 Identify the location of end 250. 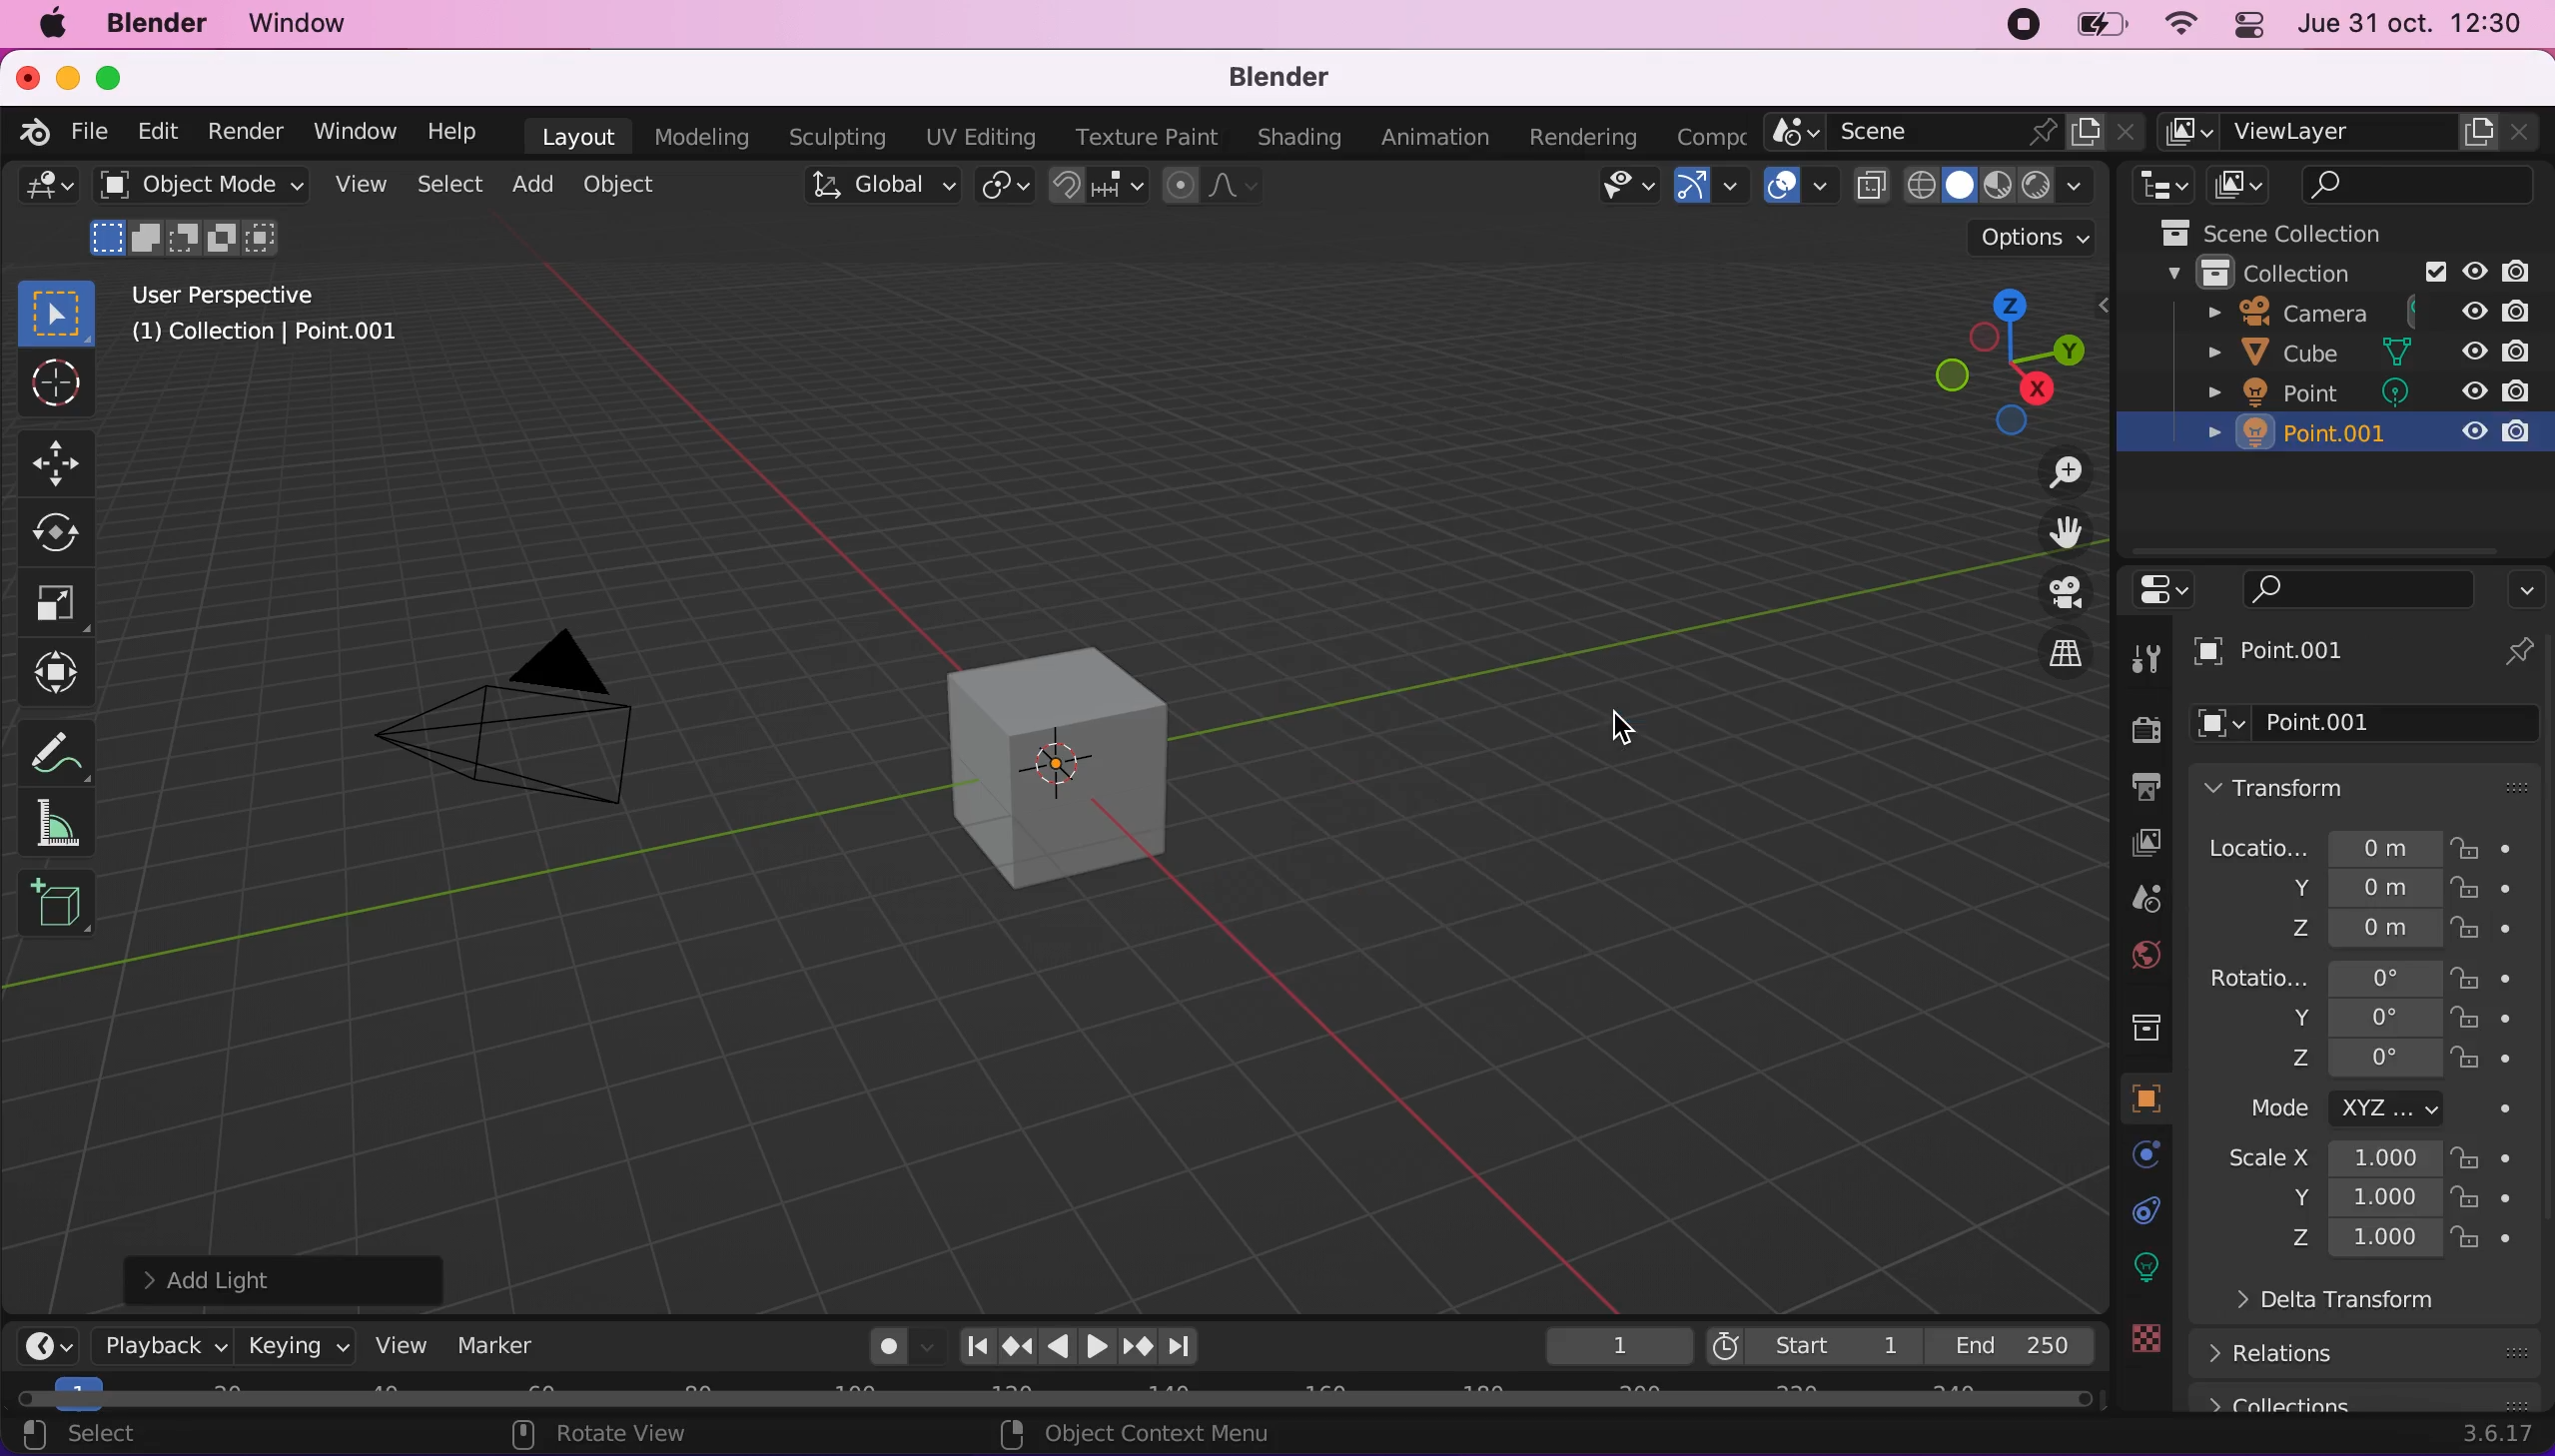
(2010, 1346).